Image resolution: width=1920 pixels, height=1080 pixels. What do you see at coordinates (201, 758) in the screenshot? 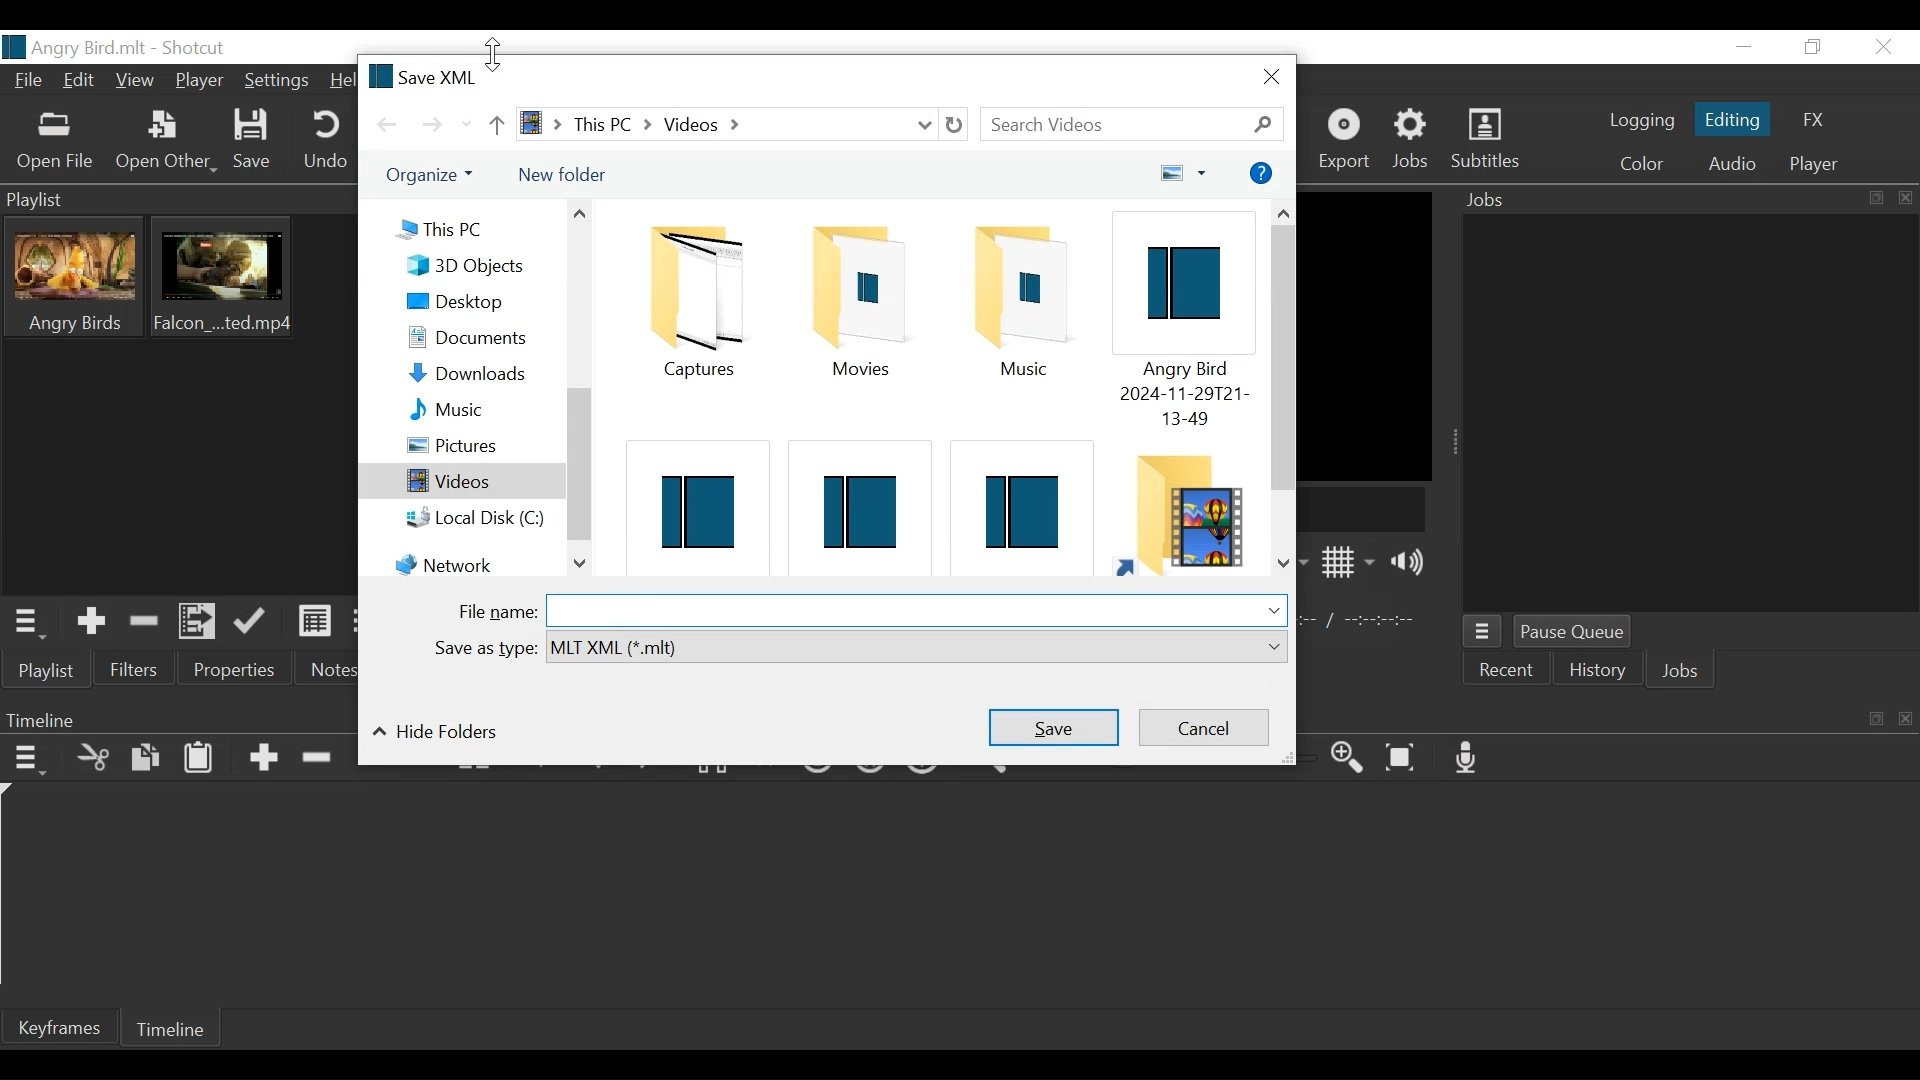
I see `Paste` at bounding box center [201, 758].